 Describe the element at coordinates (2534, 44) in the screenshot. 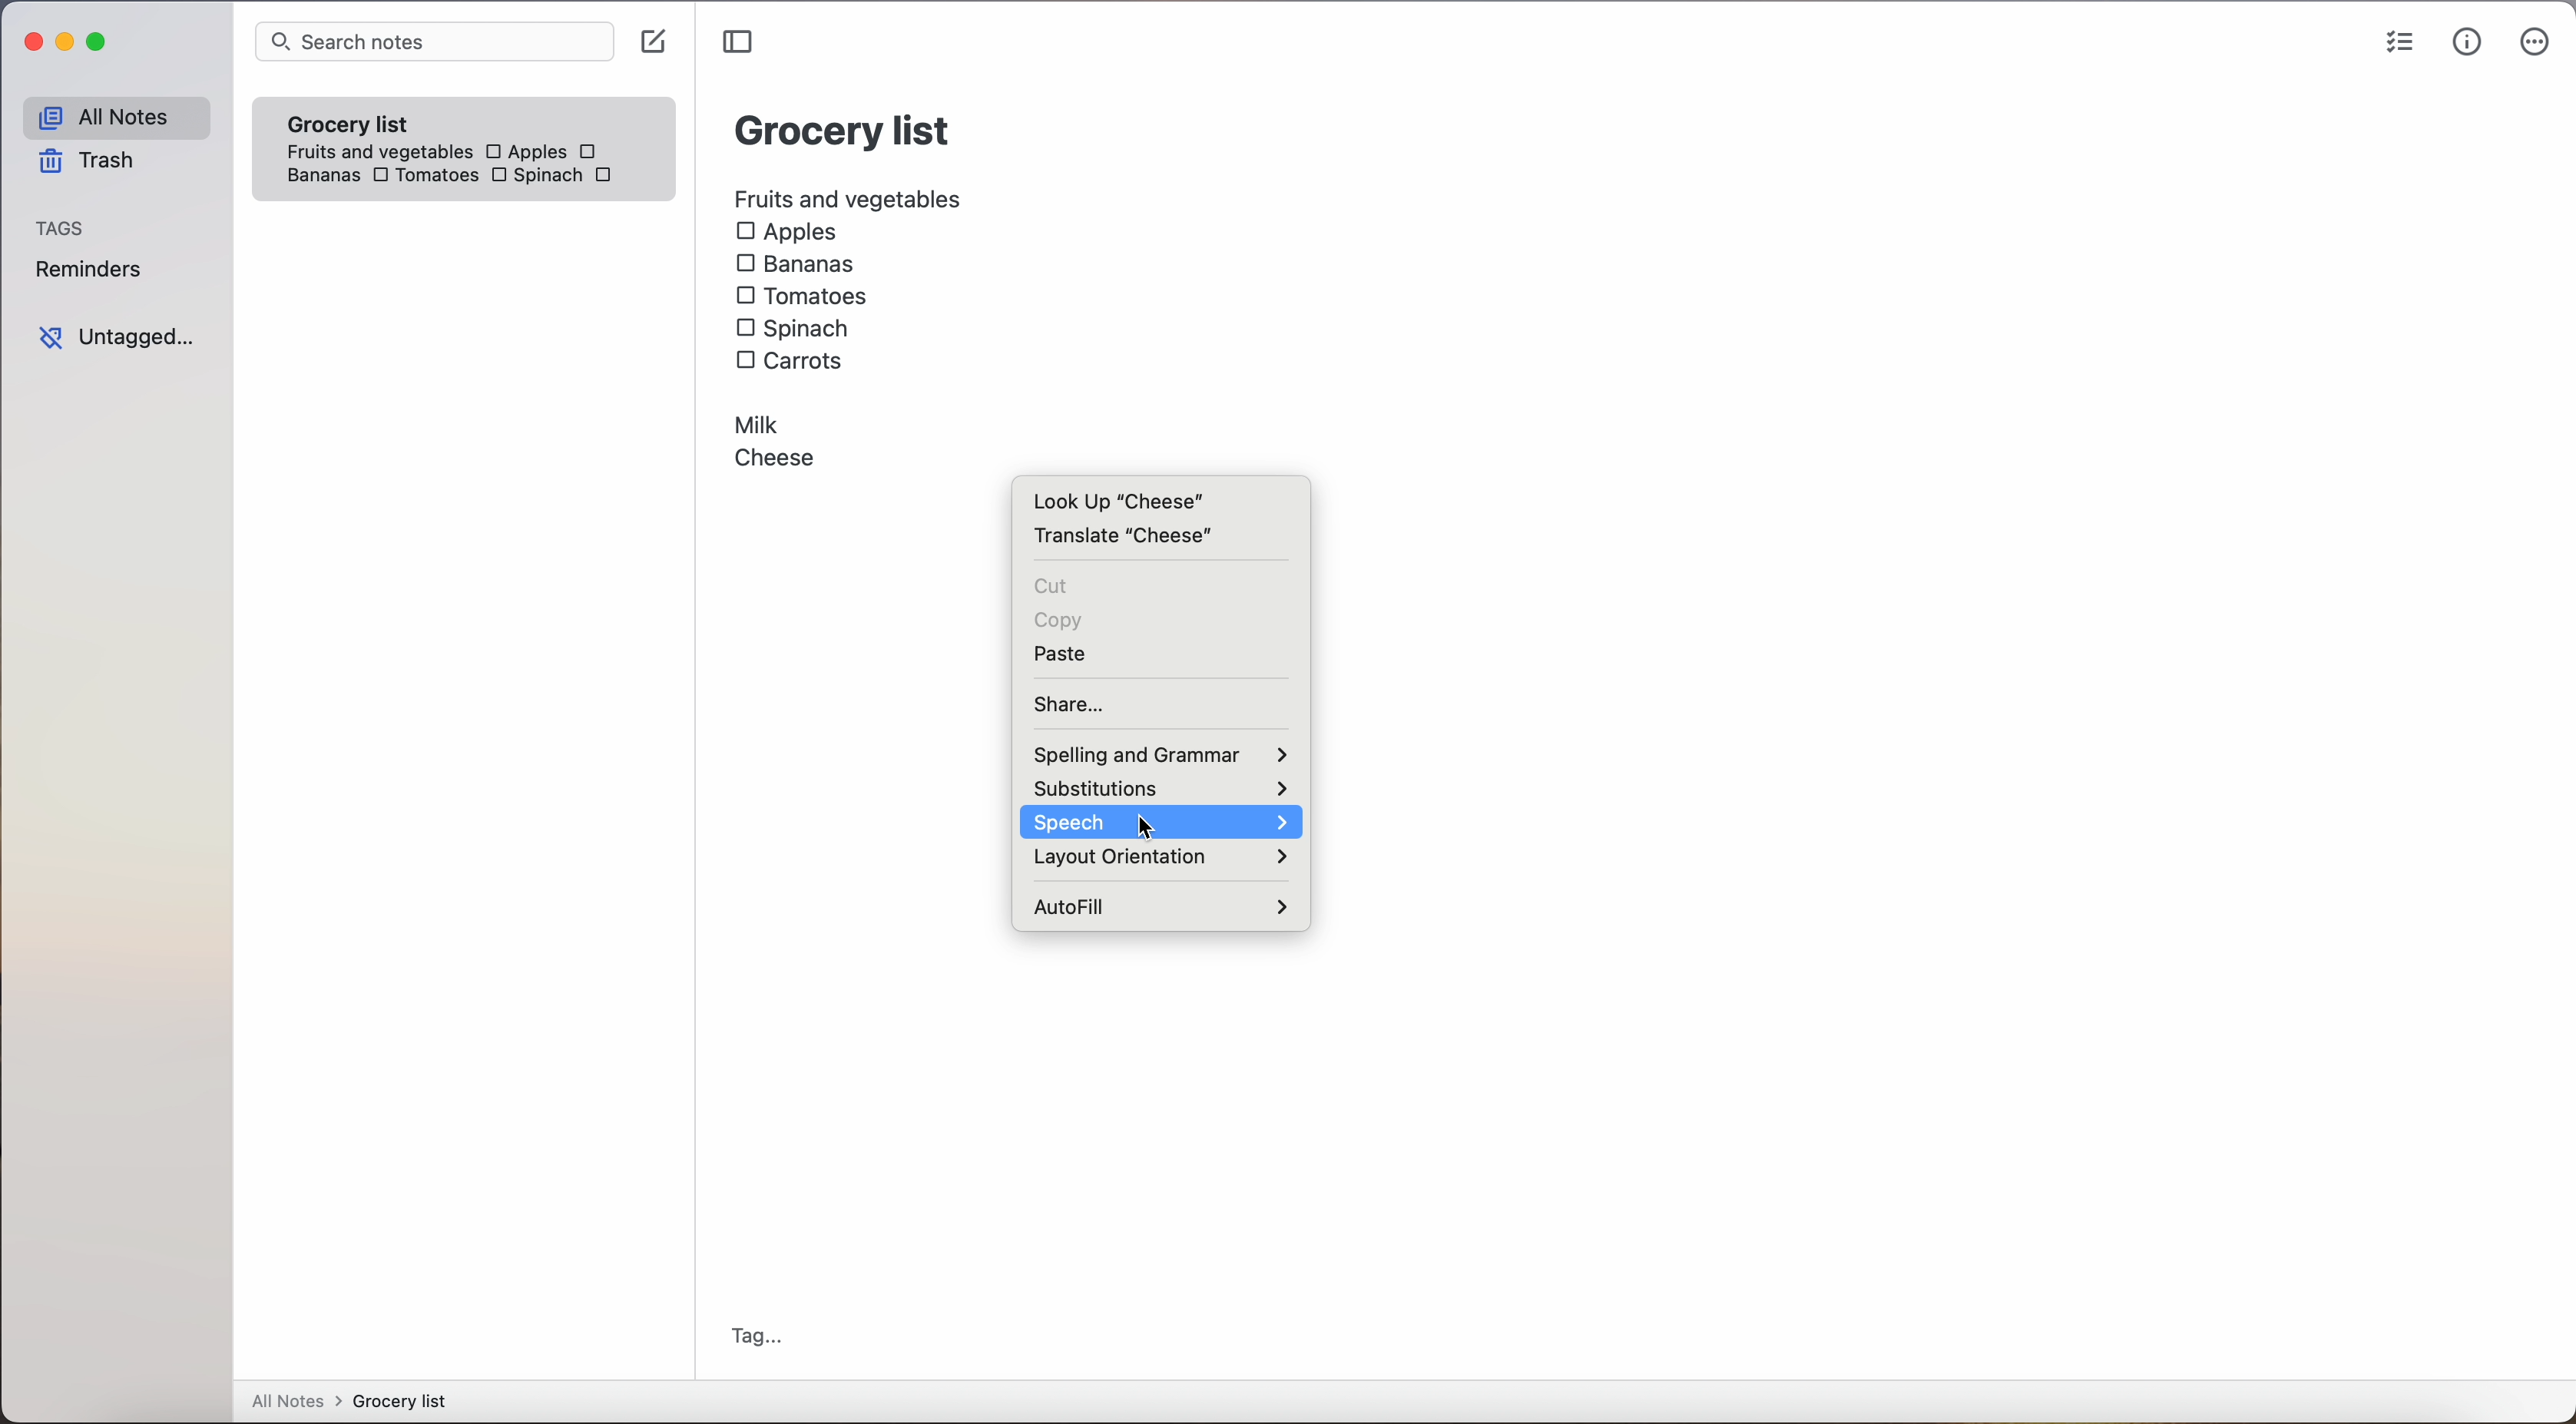

I see `more options` at that location.